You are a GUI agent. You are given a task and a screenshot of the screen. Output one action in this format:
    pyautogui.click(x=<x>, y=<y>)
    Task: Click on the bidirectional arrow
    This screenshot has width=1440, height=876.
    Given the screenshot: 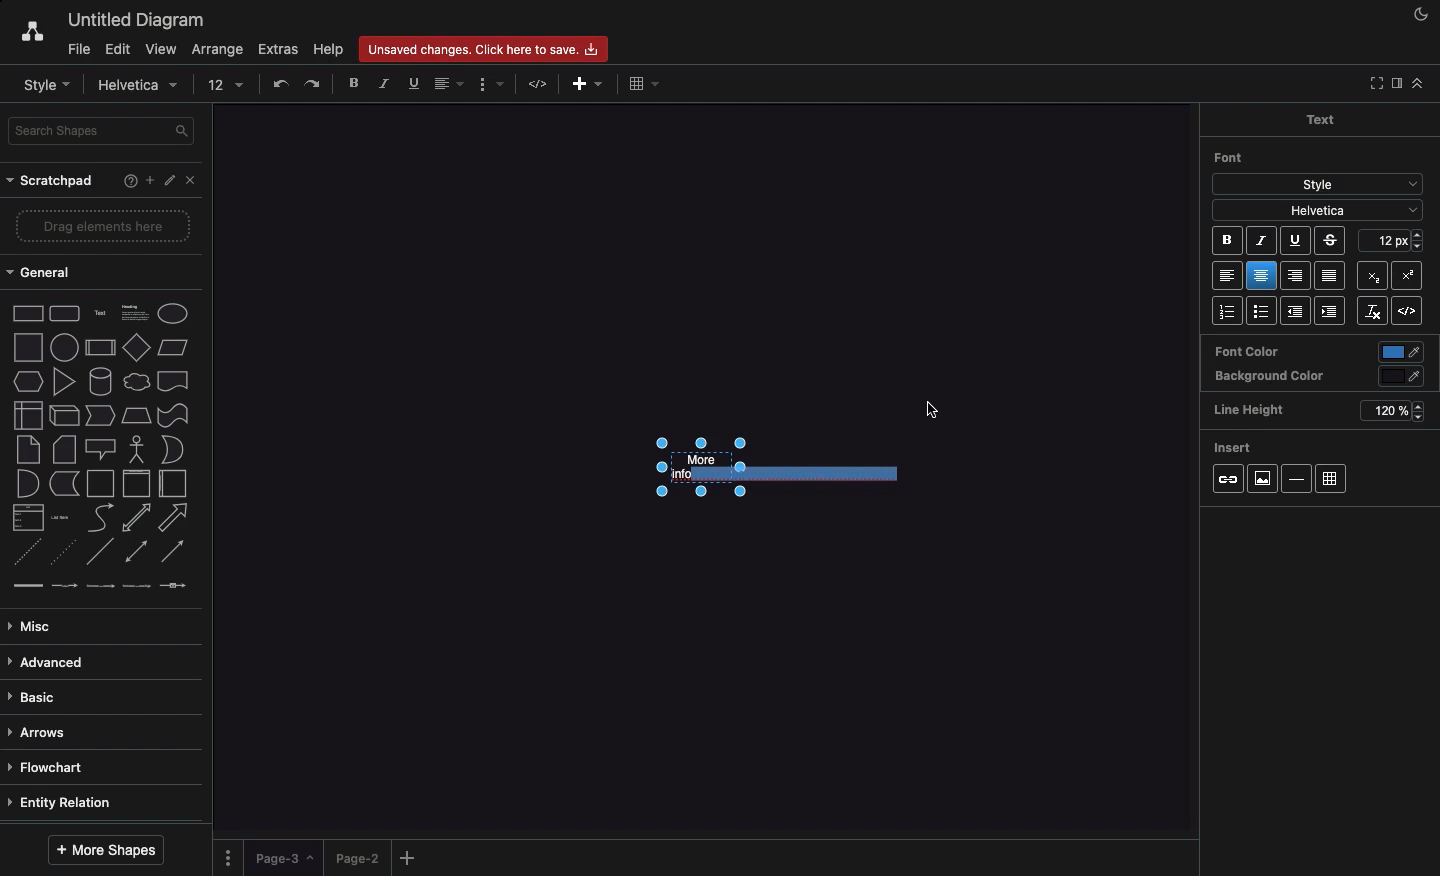 What is the action you would take?
    pyautogui.click(x=135, y=518)
    